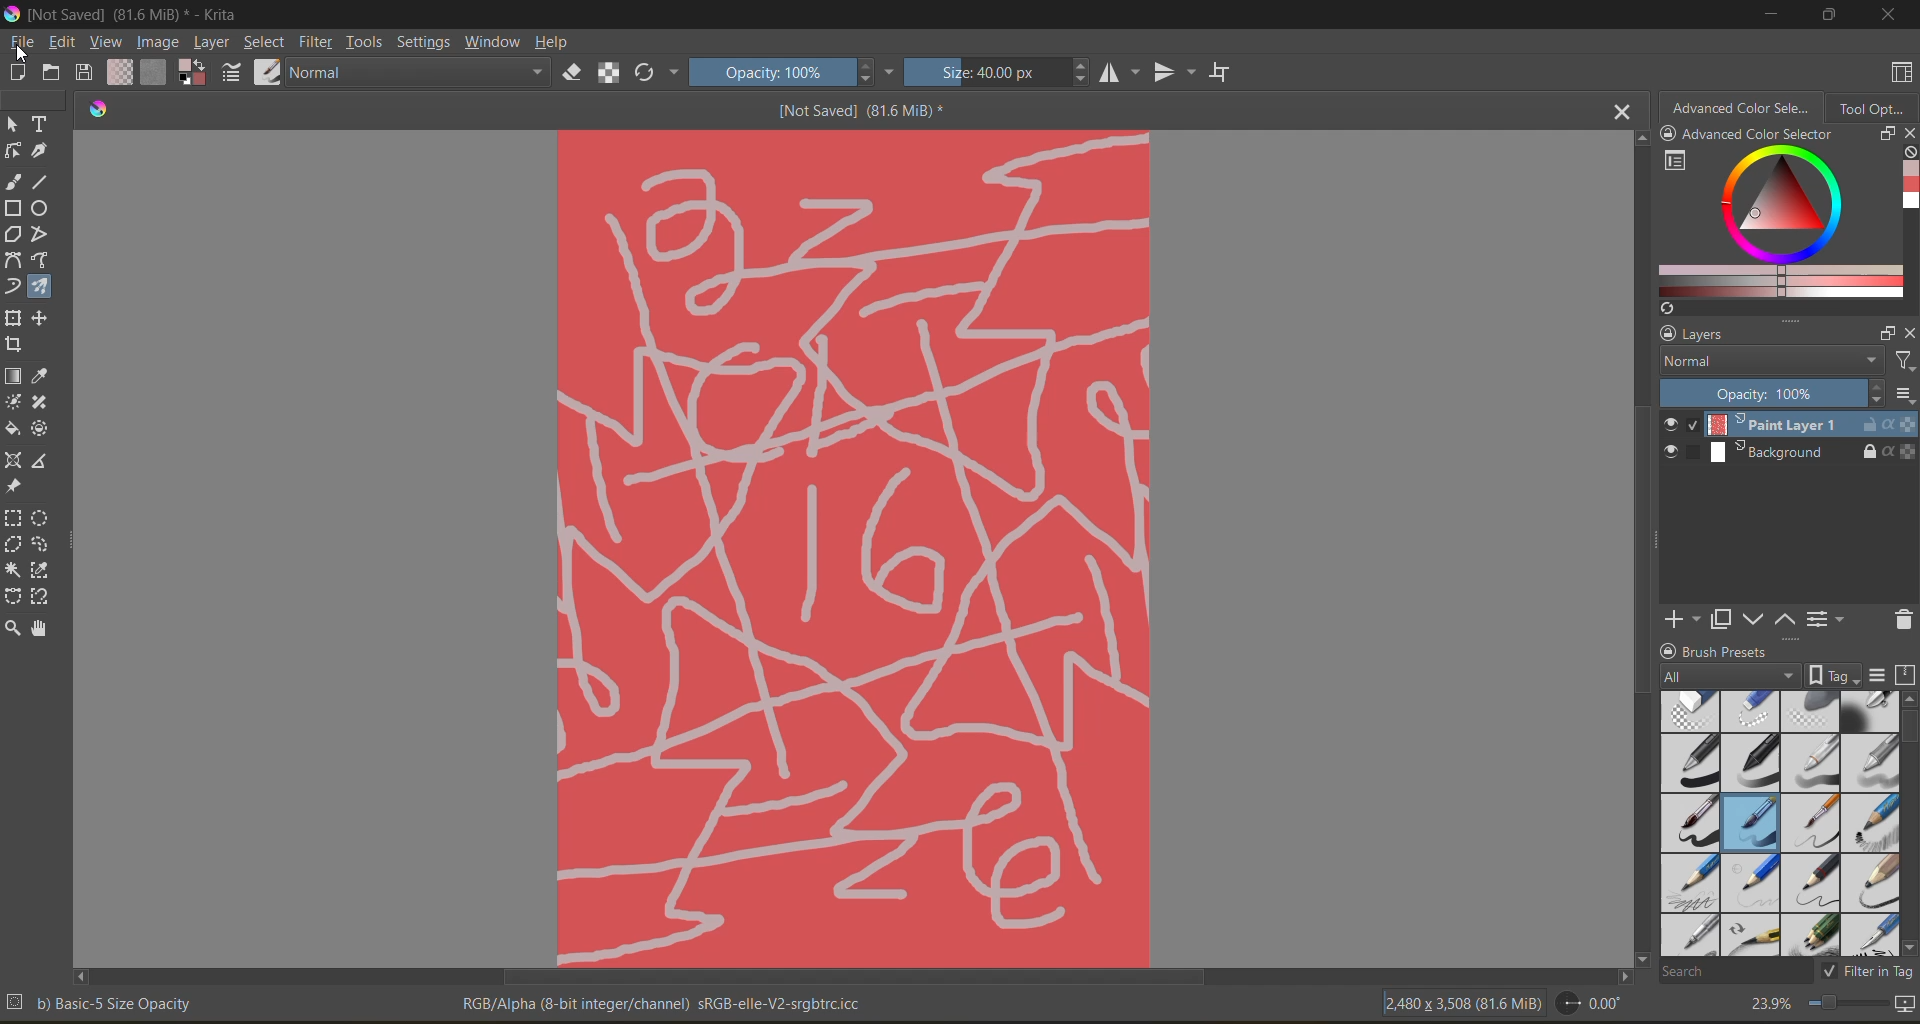  What do you see at coordinates (12, 545) in the screenshot?
I see `tool` at bounding box center [12, 545].